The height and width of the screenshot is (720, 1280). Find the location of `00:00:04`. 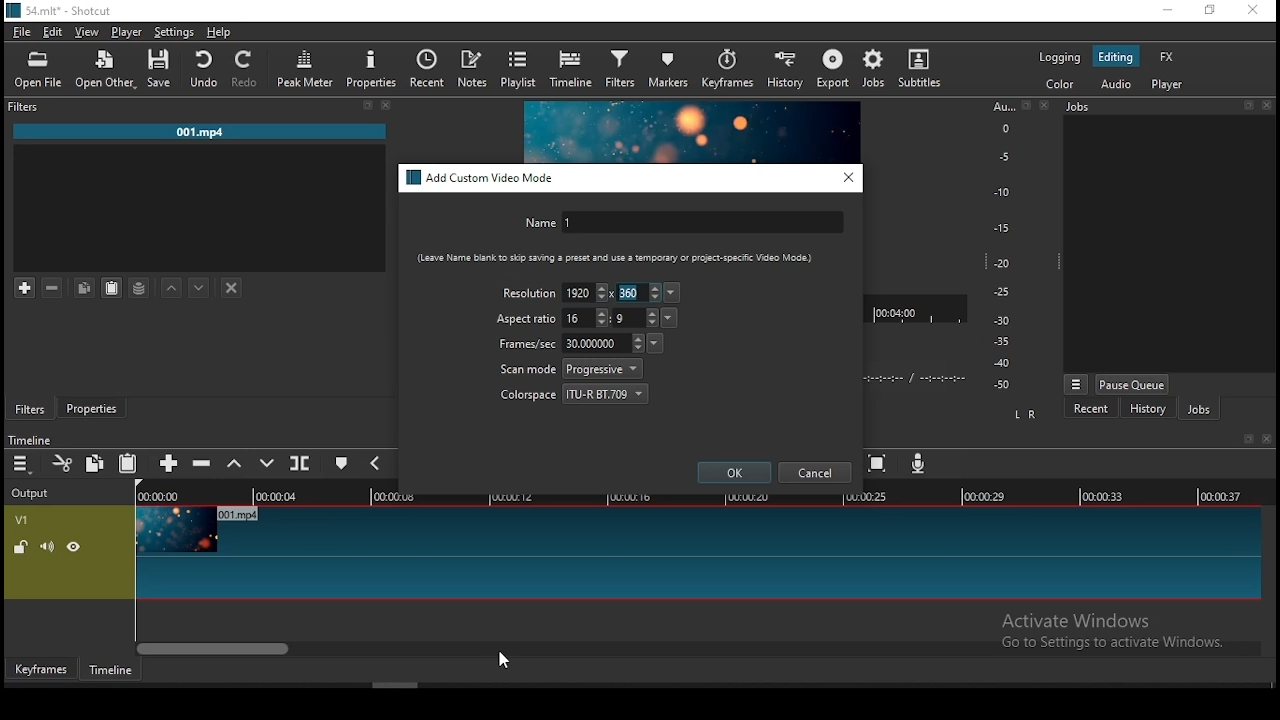

00:00:04 is located at coordinates (279, 496).